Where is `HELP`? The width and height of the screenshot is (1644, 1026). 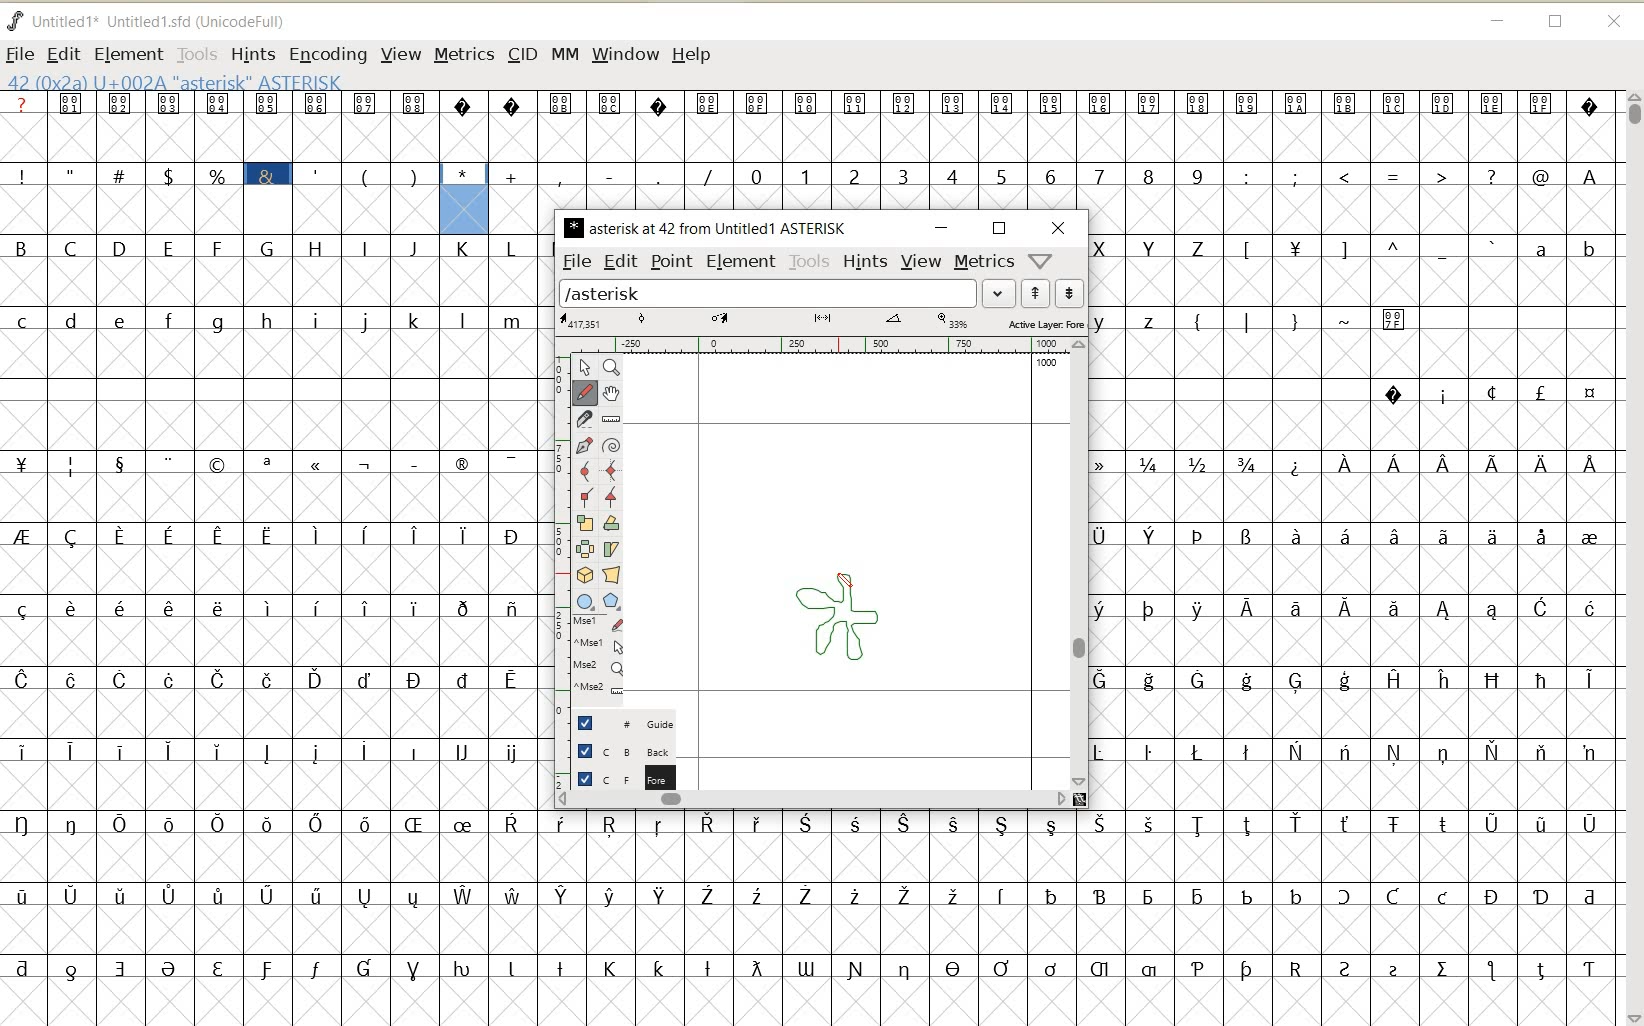
HELP is located at coordinates (691, 56).